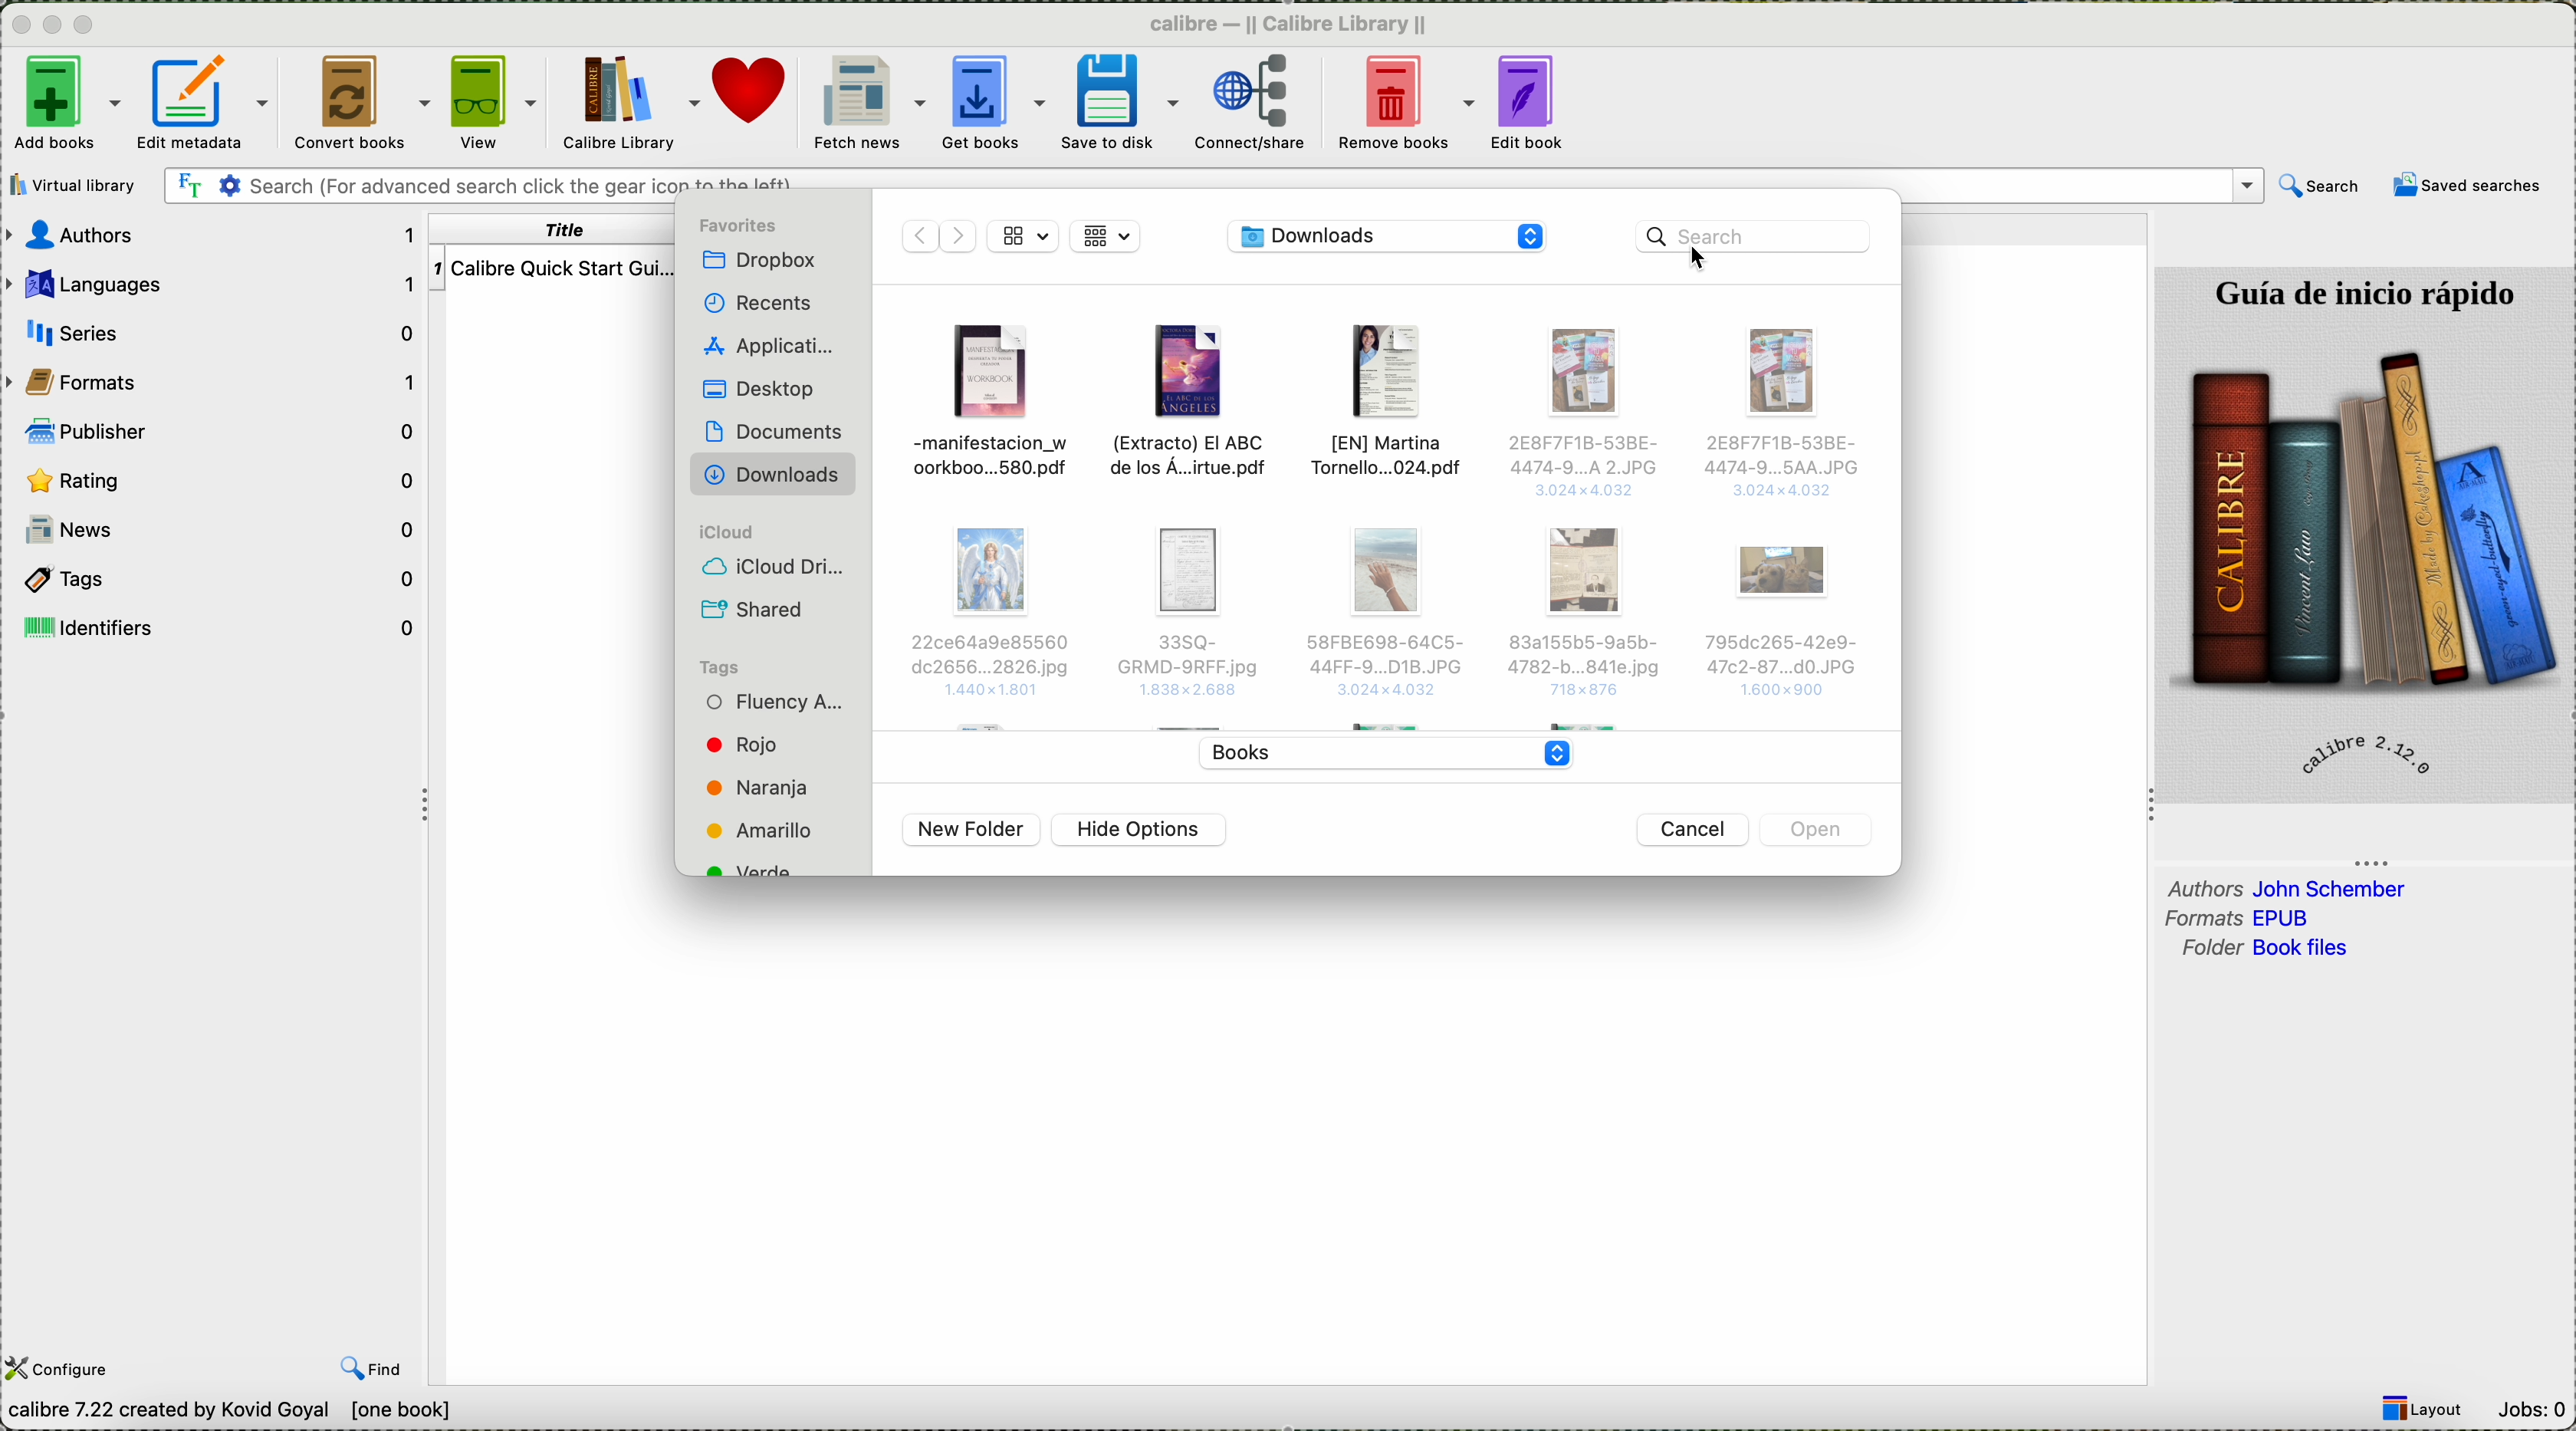 Image resolution: width=2576 pixels, height=1431 pixels. Describe the element at coordinates (1396, 237) in the screenshot. I see `location` at that location.